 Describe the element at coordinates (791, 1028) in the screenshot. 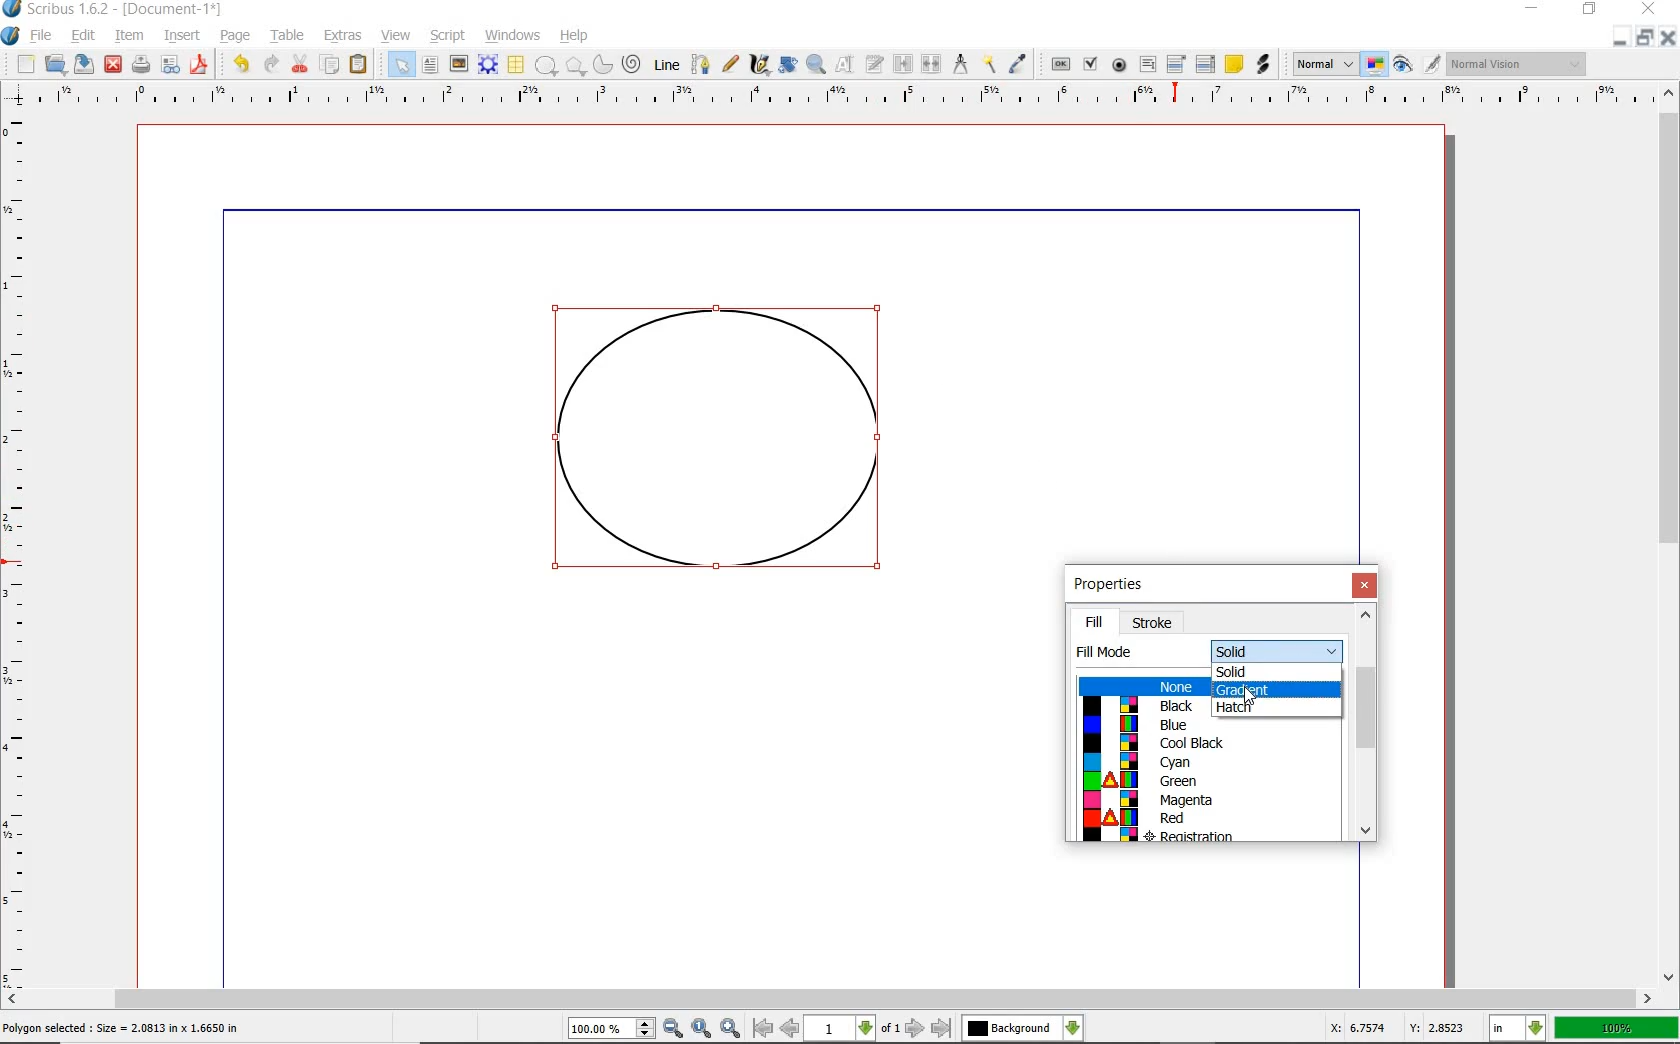

I see `previous` at that location.